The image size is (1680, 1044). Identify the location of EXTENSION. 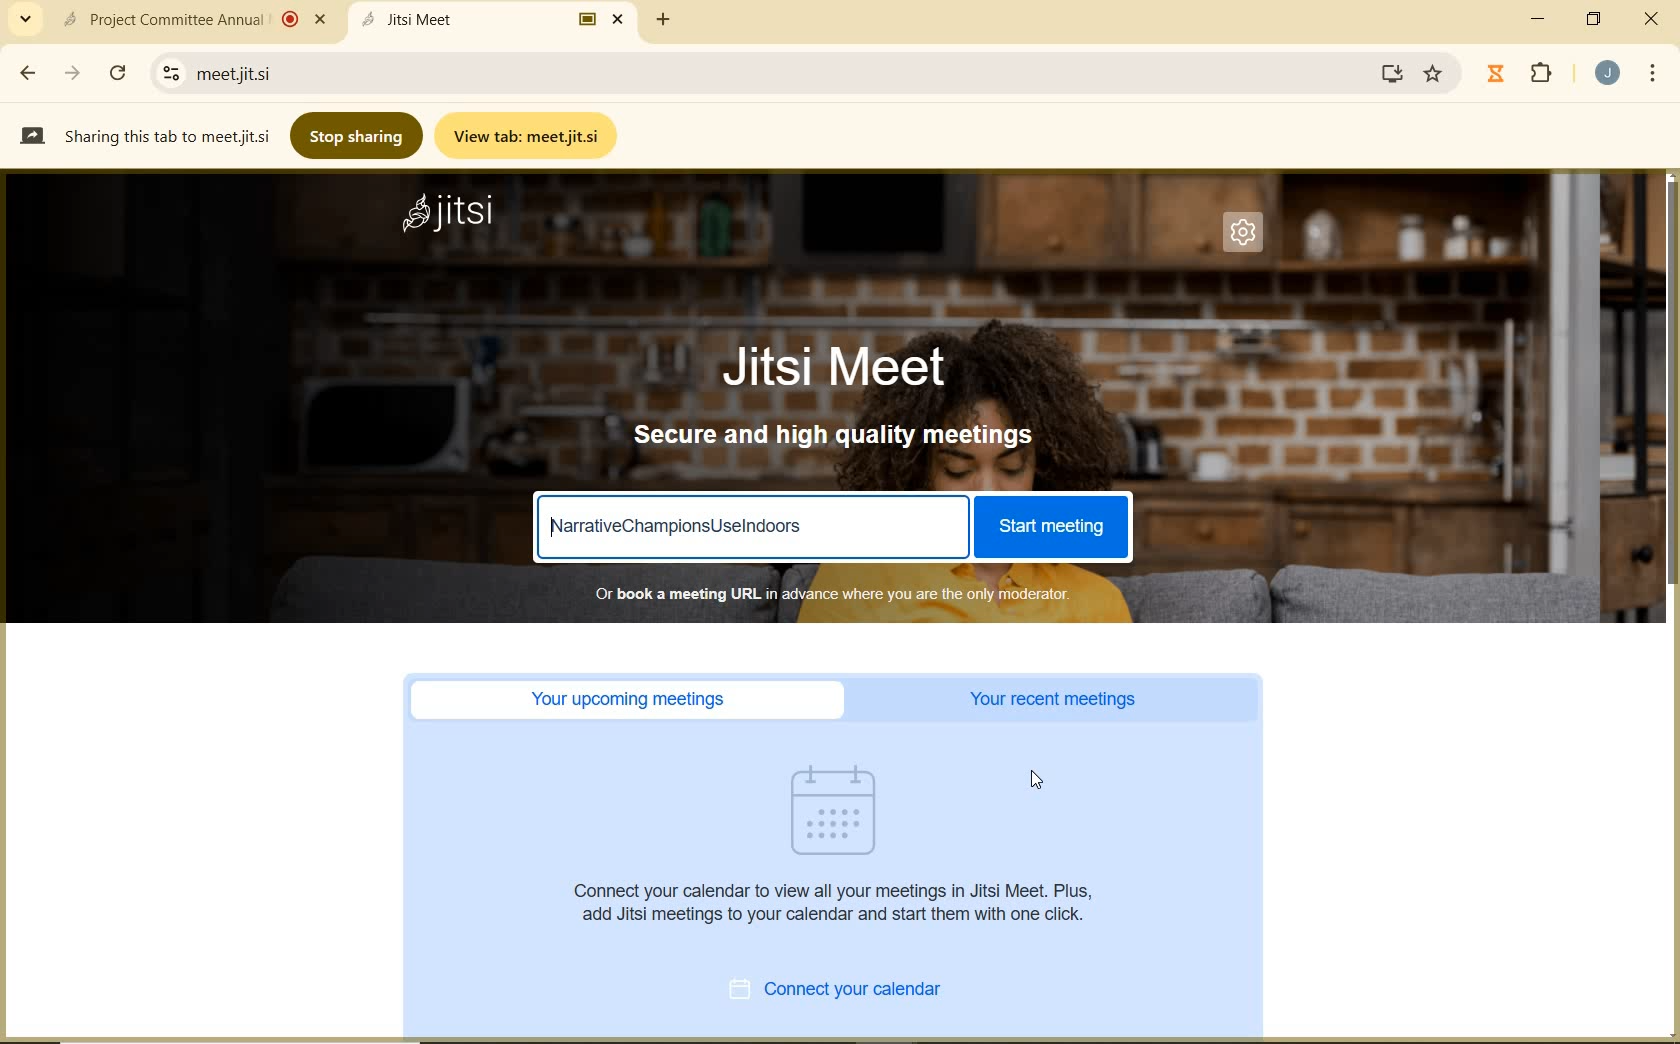
(1524, 75).